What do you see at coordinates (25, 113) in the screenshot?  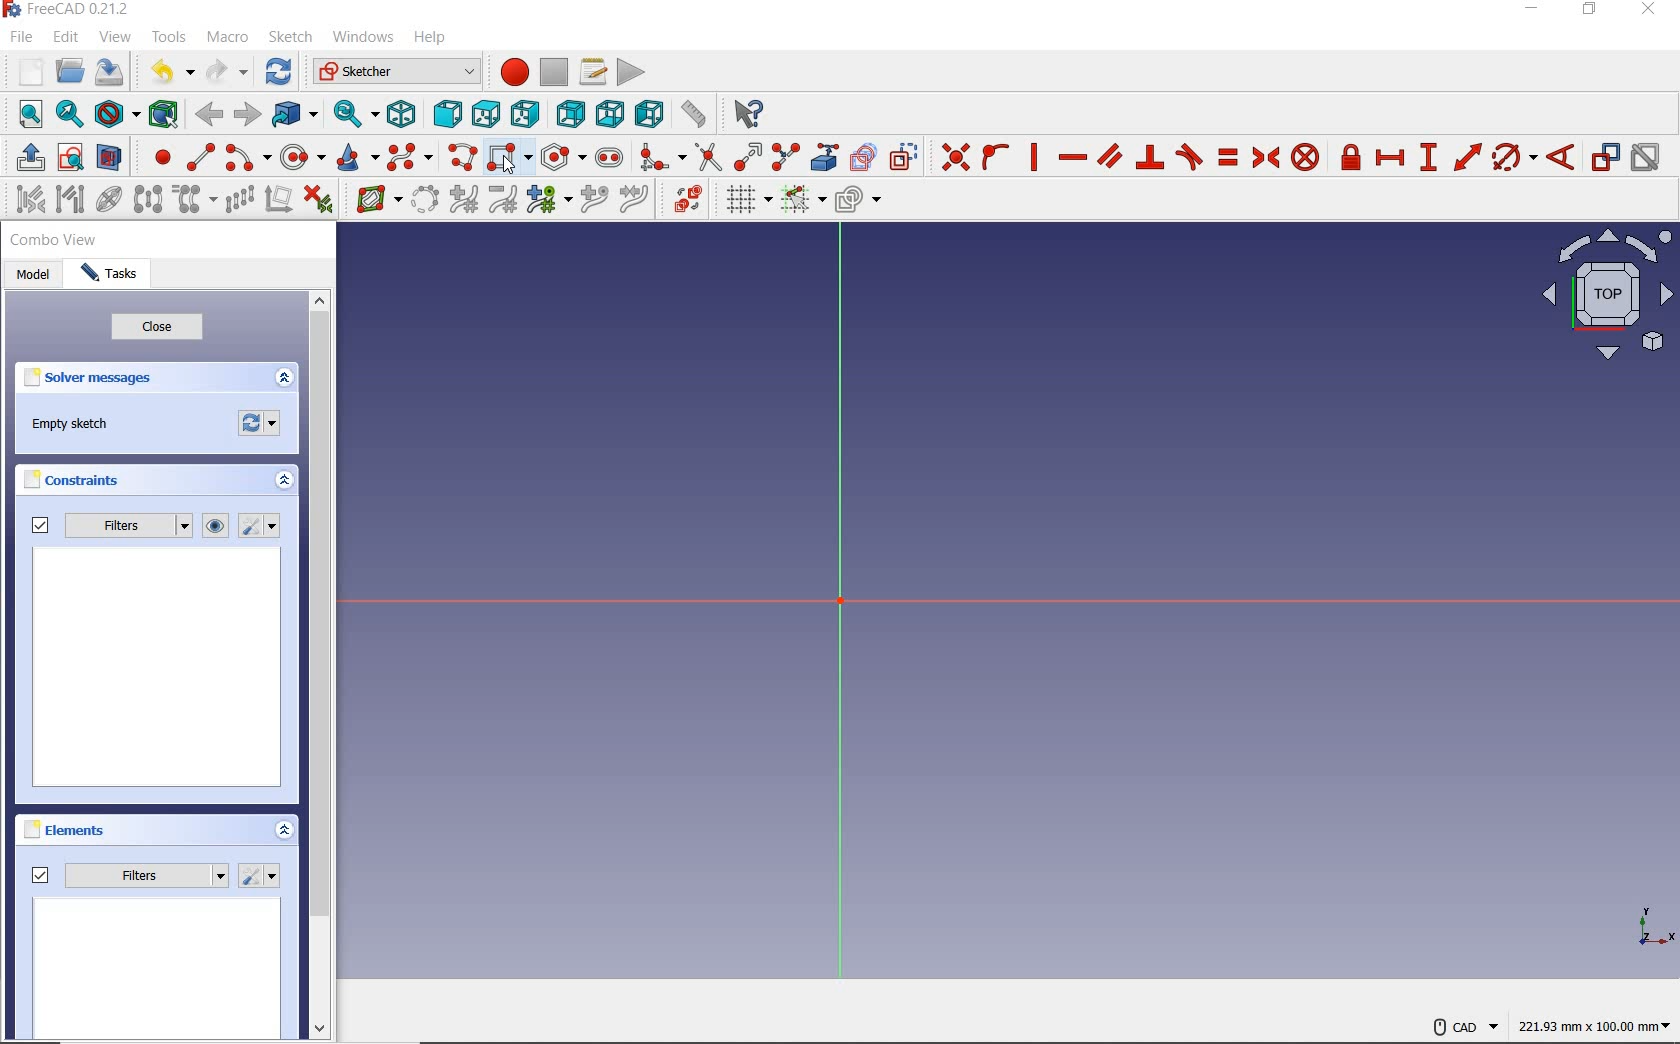 I see `fit all` at bounding box center [25, 113].